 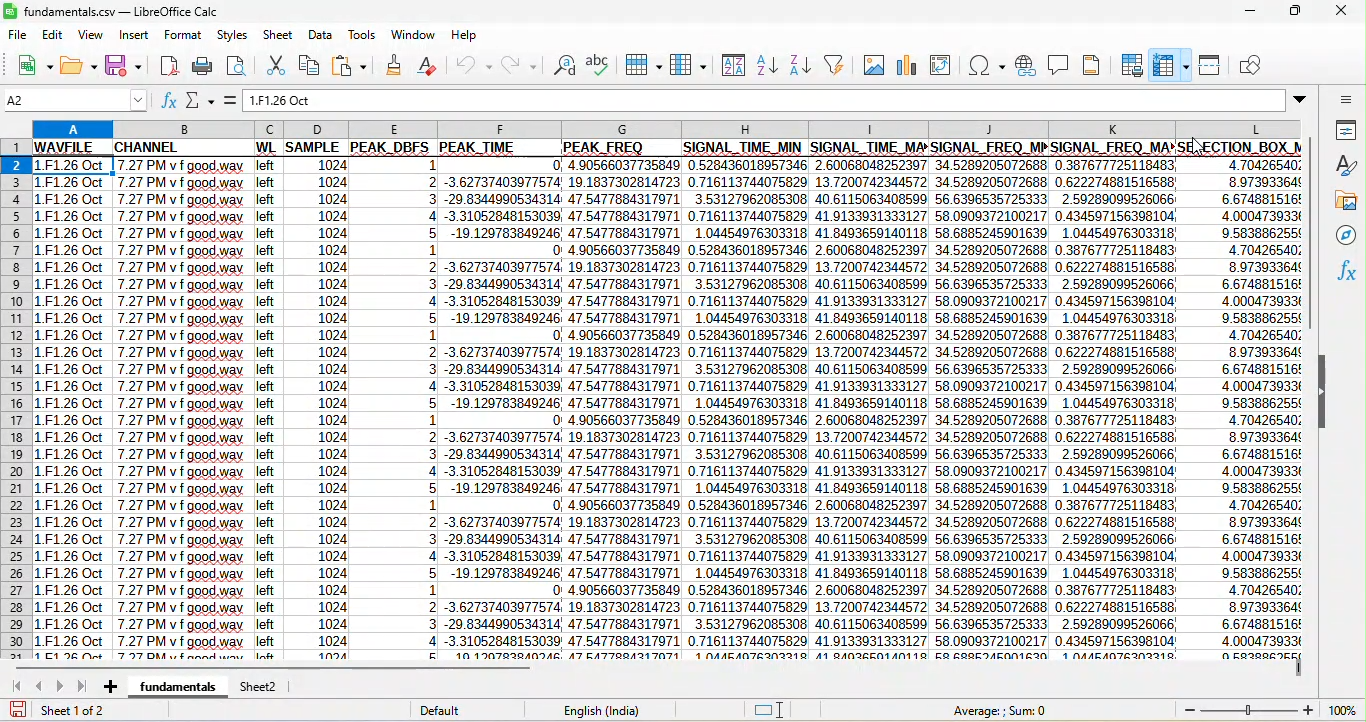 What do you see at coordinates (687, 65) in the screenshot?
I see `column` at bounding box center [687, 65].